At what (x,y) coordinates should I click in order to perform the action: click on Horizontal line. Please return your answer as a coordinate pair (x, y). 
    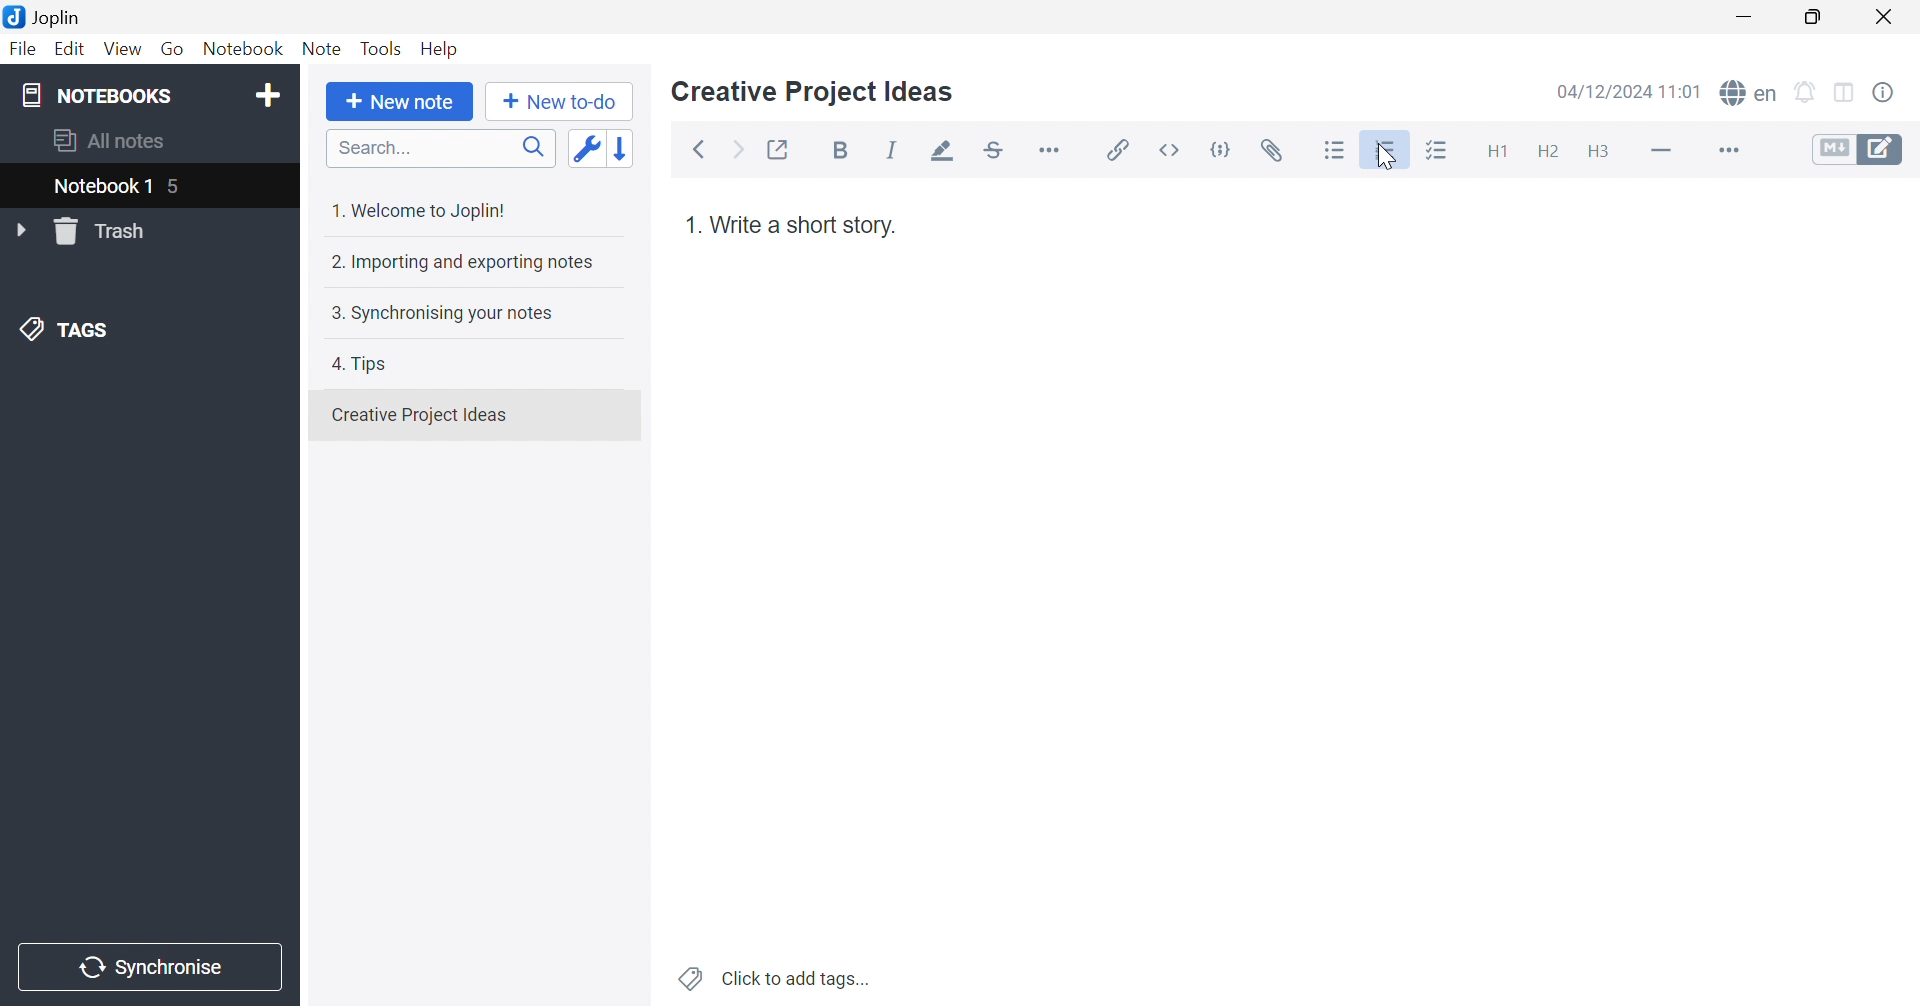
    Looking at the image, I should click on (1661, 151).